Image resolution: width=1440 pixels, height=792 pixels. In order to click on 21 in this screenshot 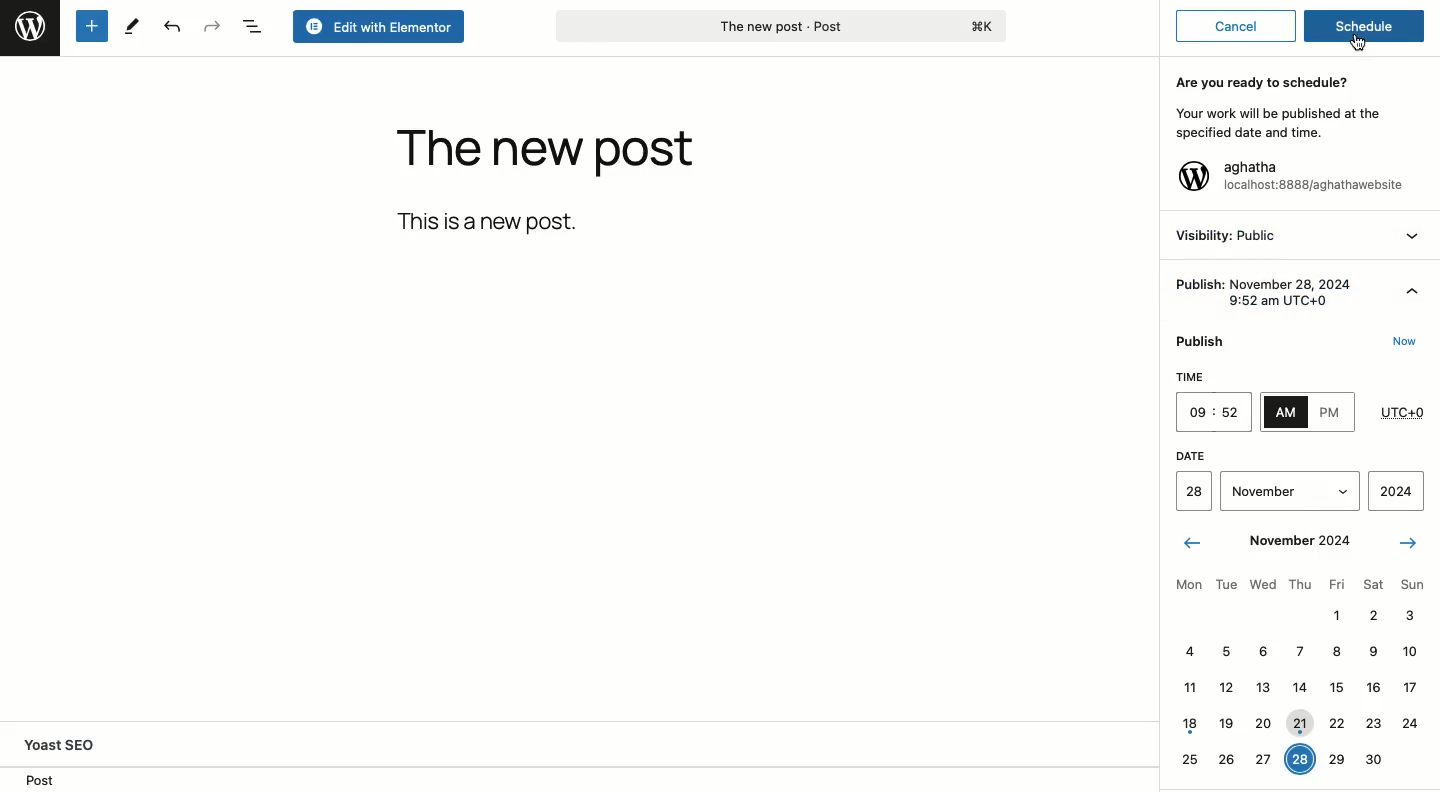, I will do `click(1301, 723)`.